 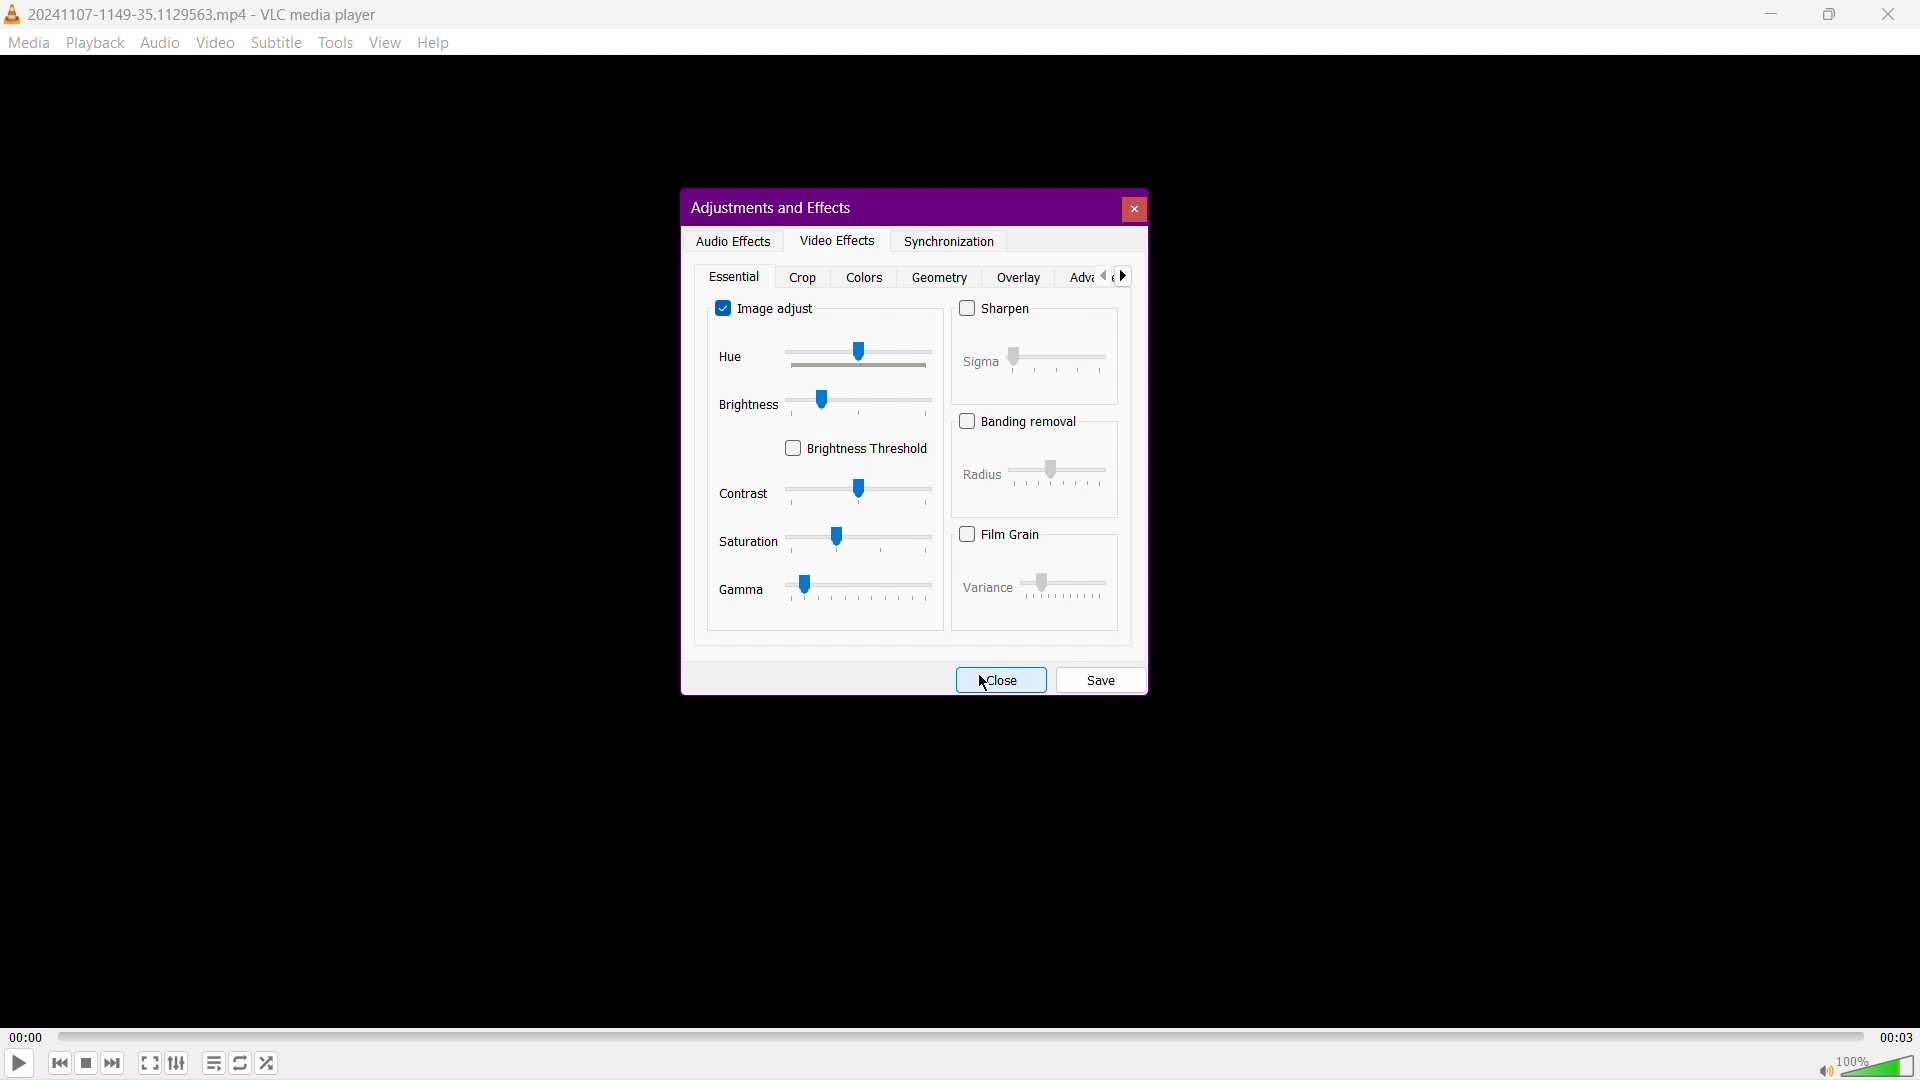 I want to click on Adjustments and Effects, so click(x=769, y=206).